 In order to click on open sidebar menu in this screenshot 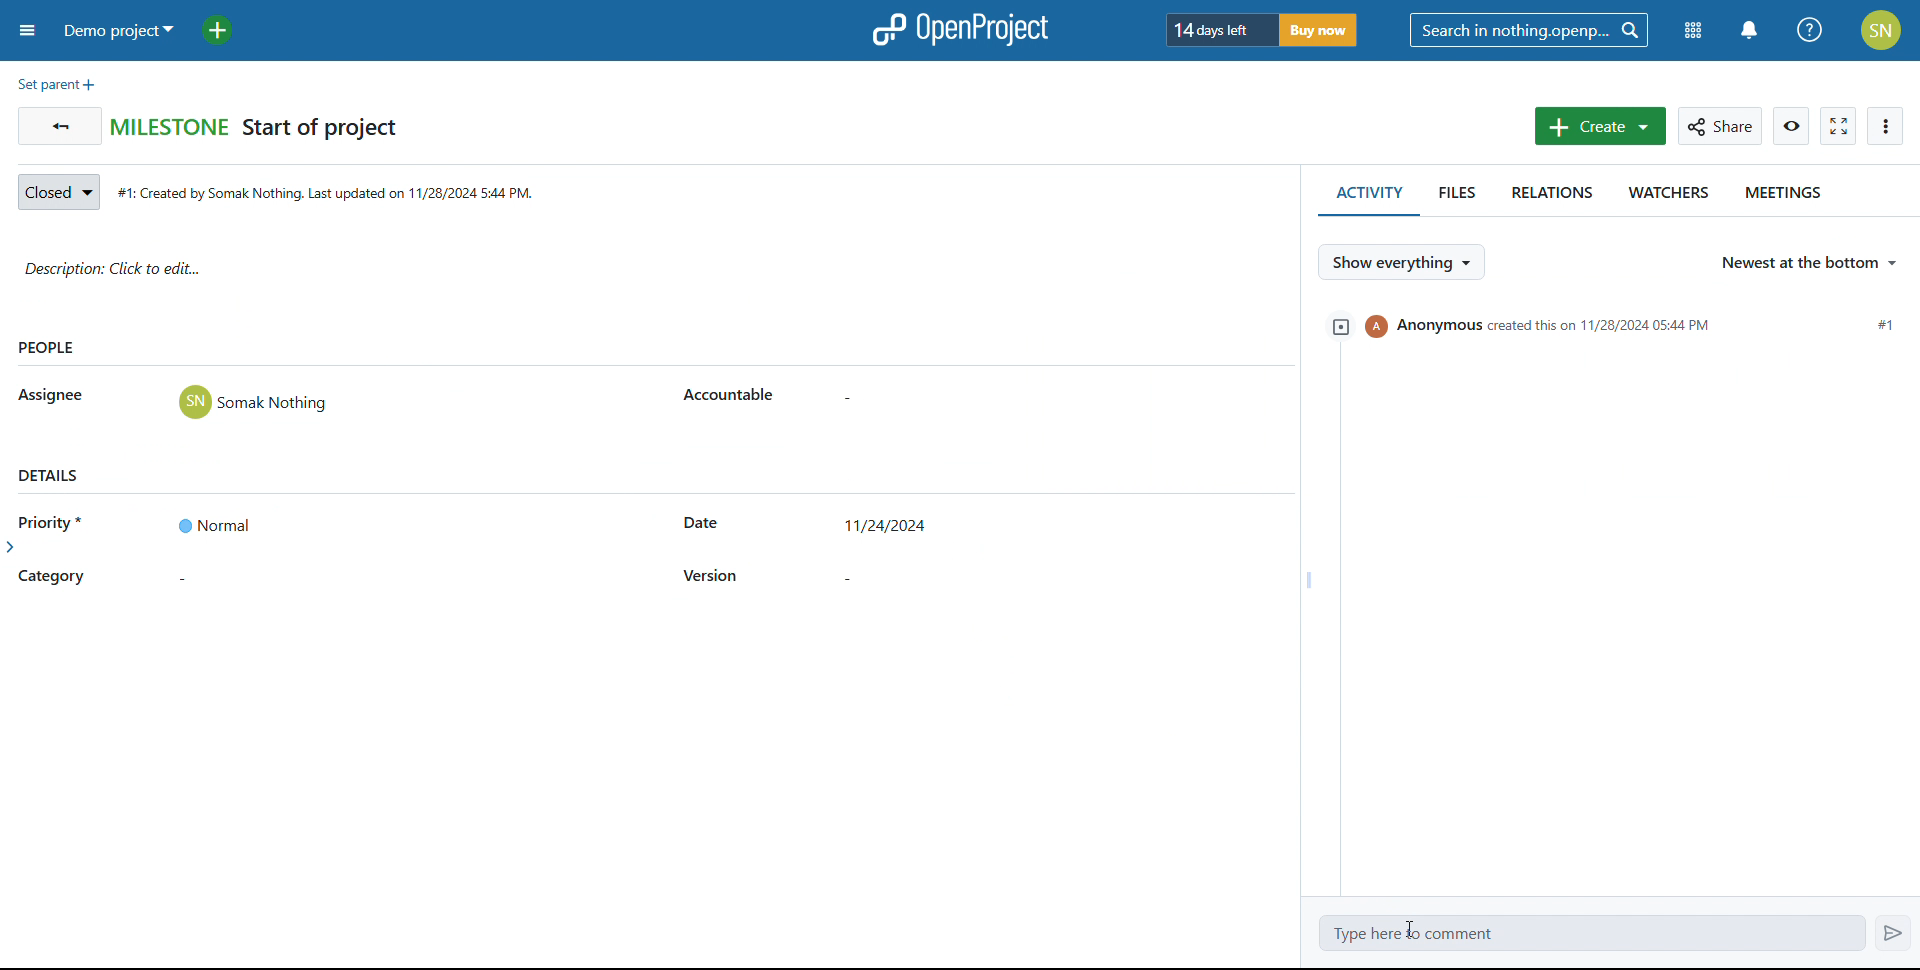, I will do `click(28, 30)`.